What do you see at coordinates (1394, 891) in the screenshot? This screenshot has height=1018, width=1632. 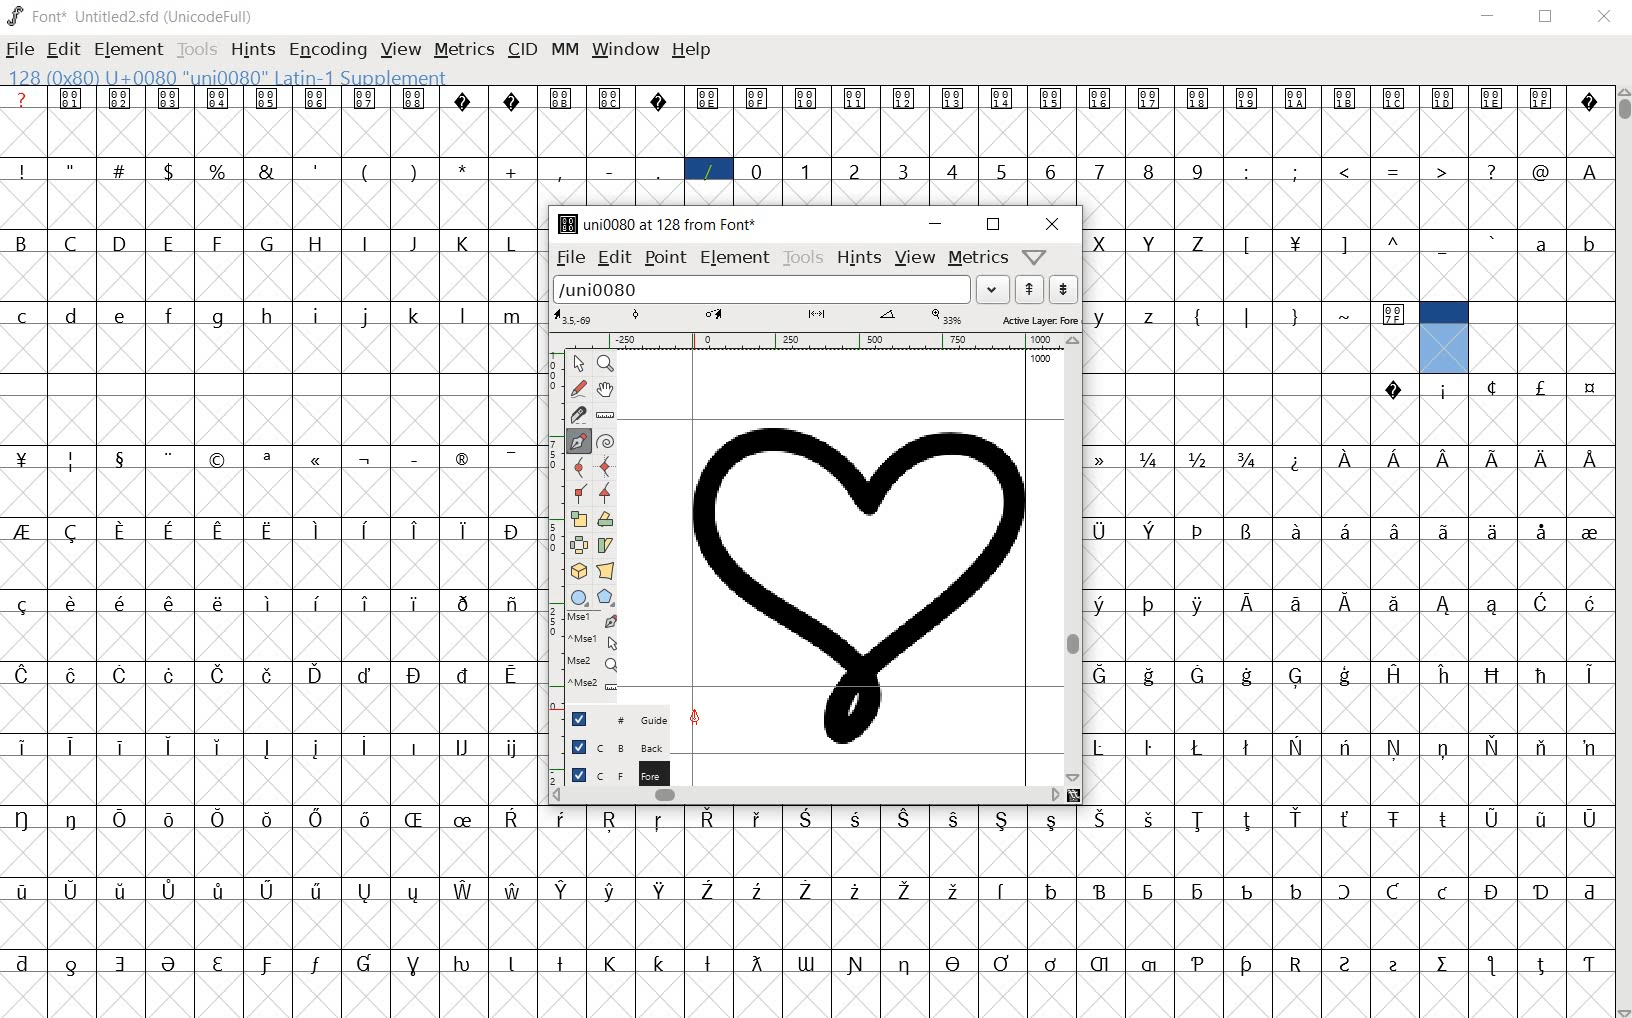 I see `glyph` at bounding box center [1394, 891].